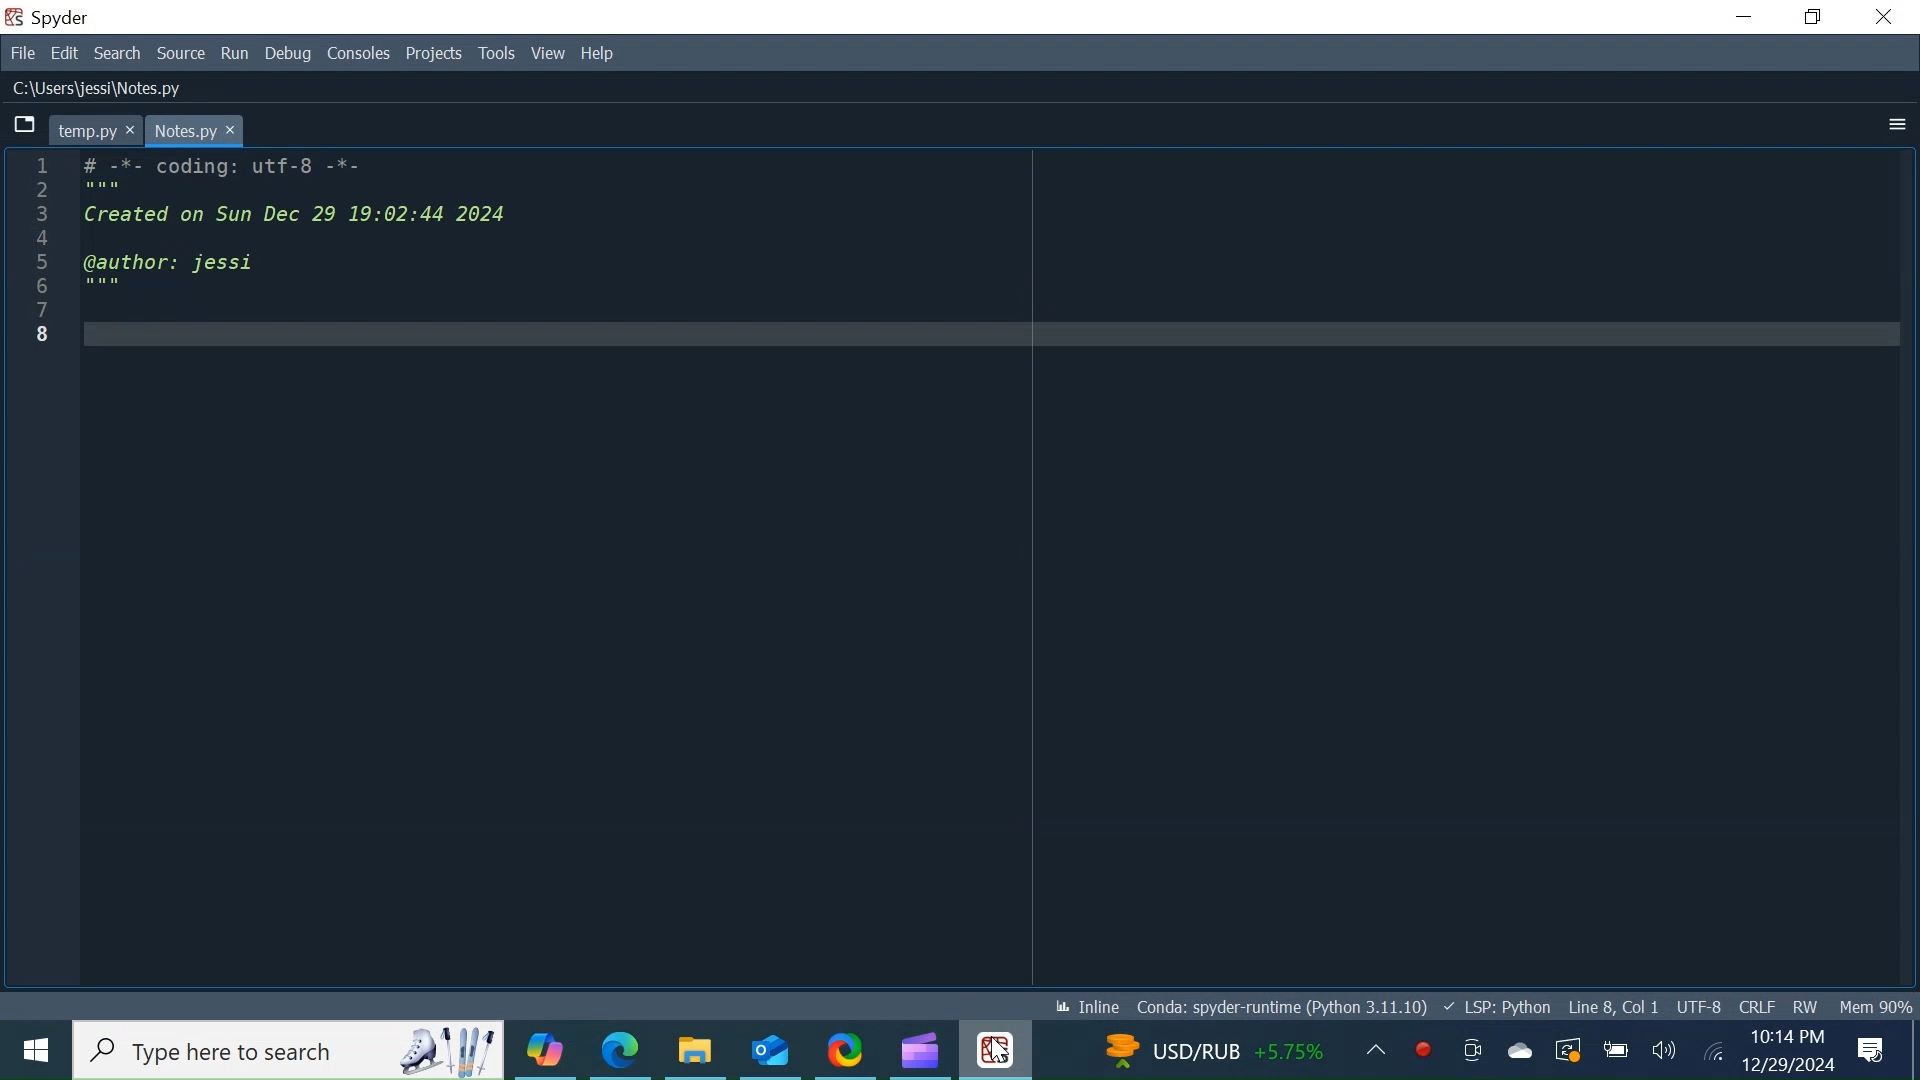 The width and height of the screenshot is (1920, 1080). I want to click on Run, so click(236, 52).